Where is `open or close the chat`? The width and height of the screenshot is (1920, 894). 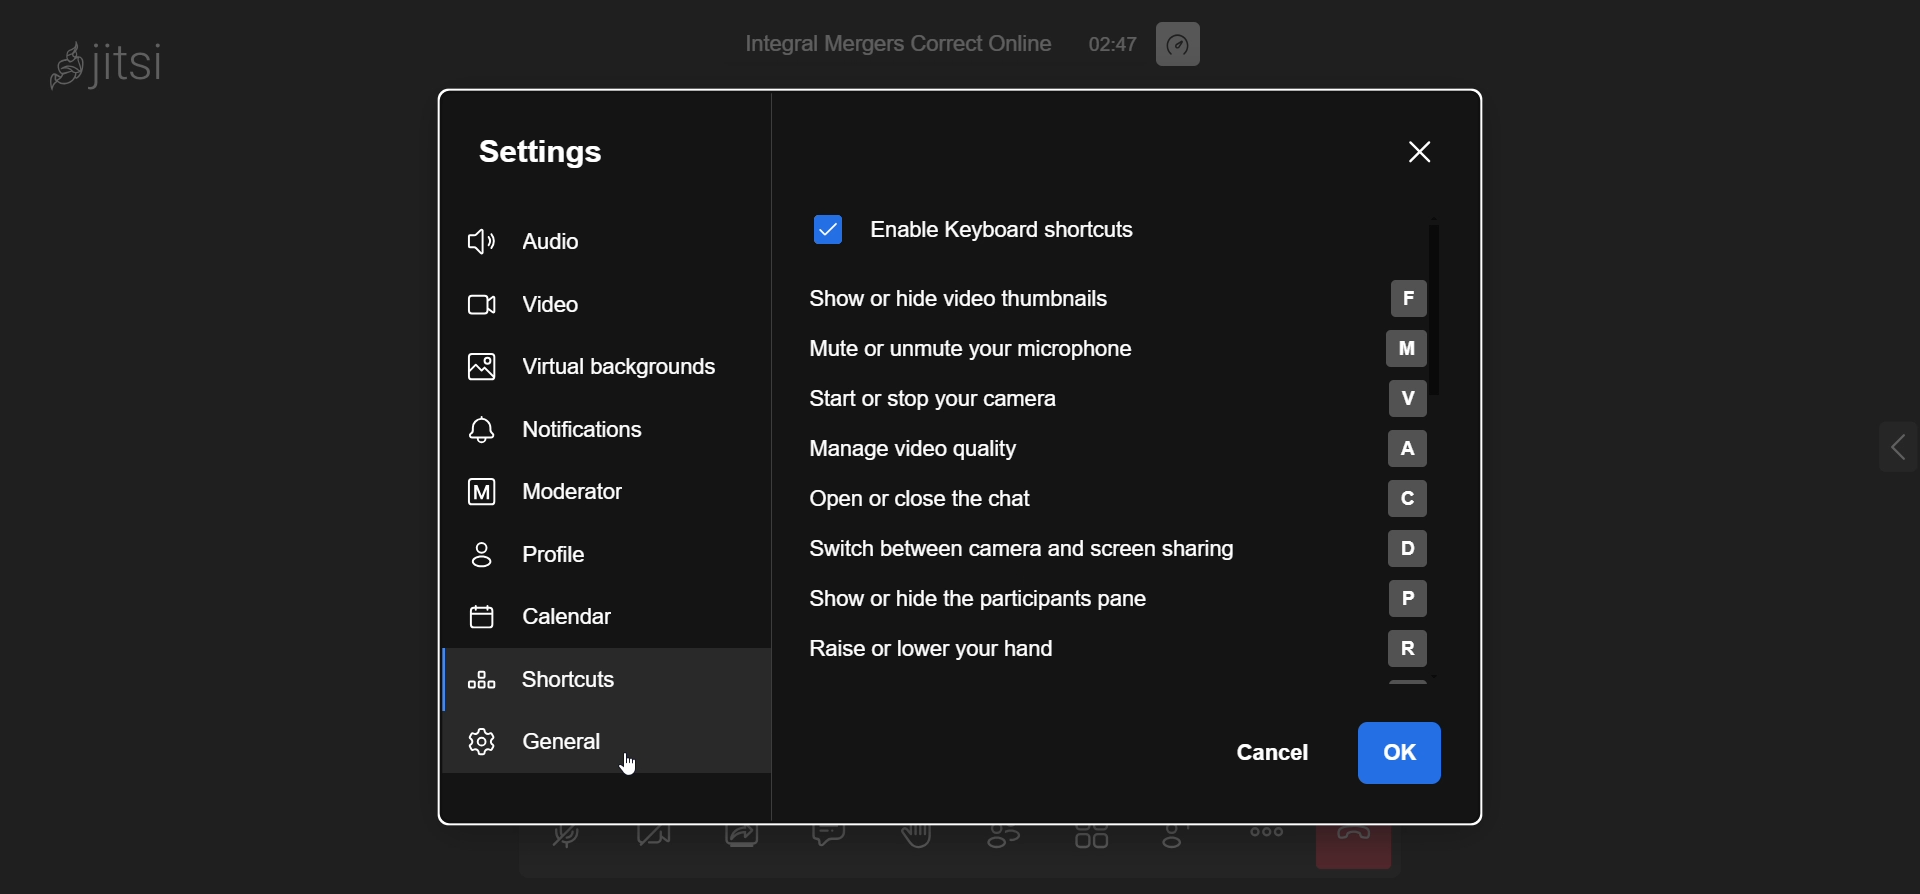
open or close the chat is located at coordinates (1095, 499).